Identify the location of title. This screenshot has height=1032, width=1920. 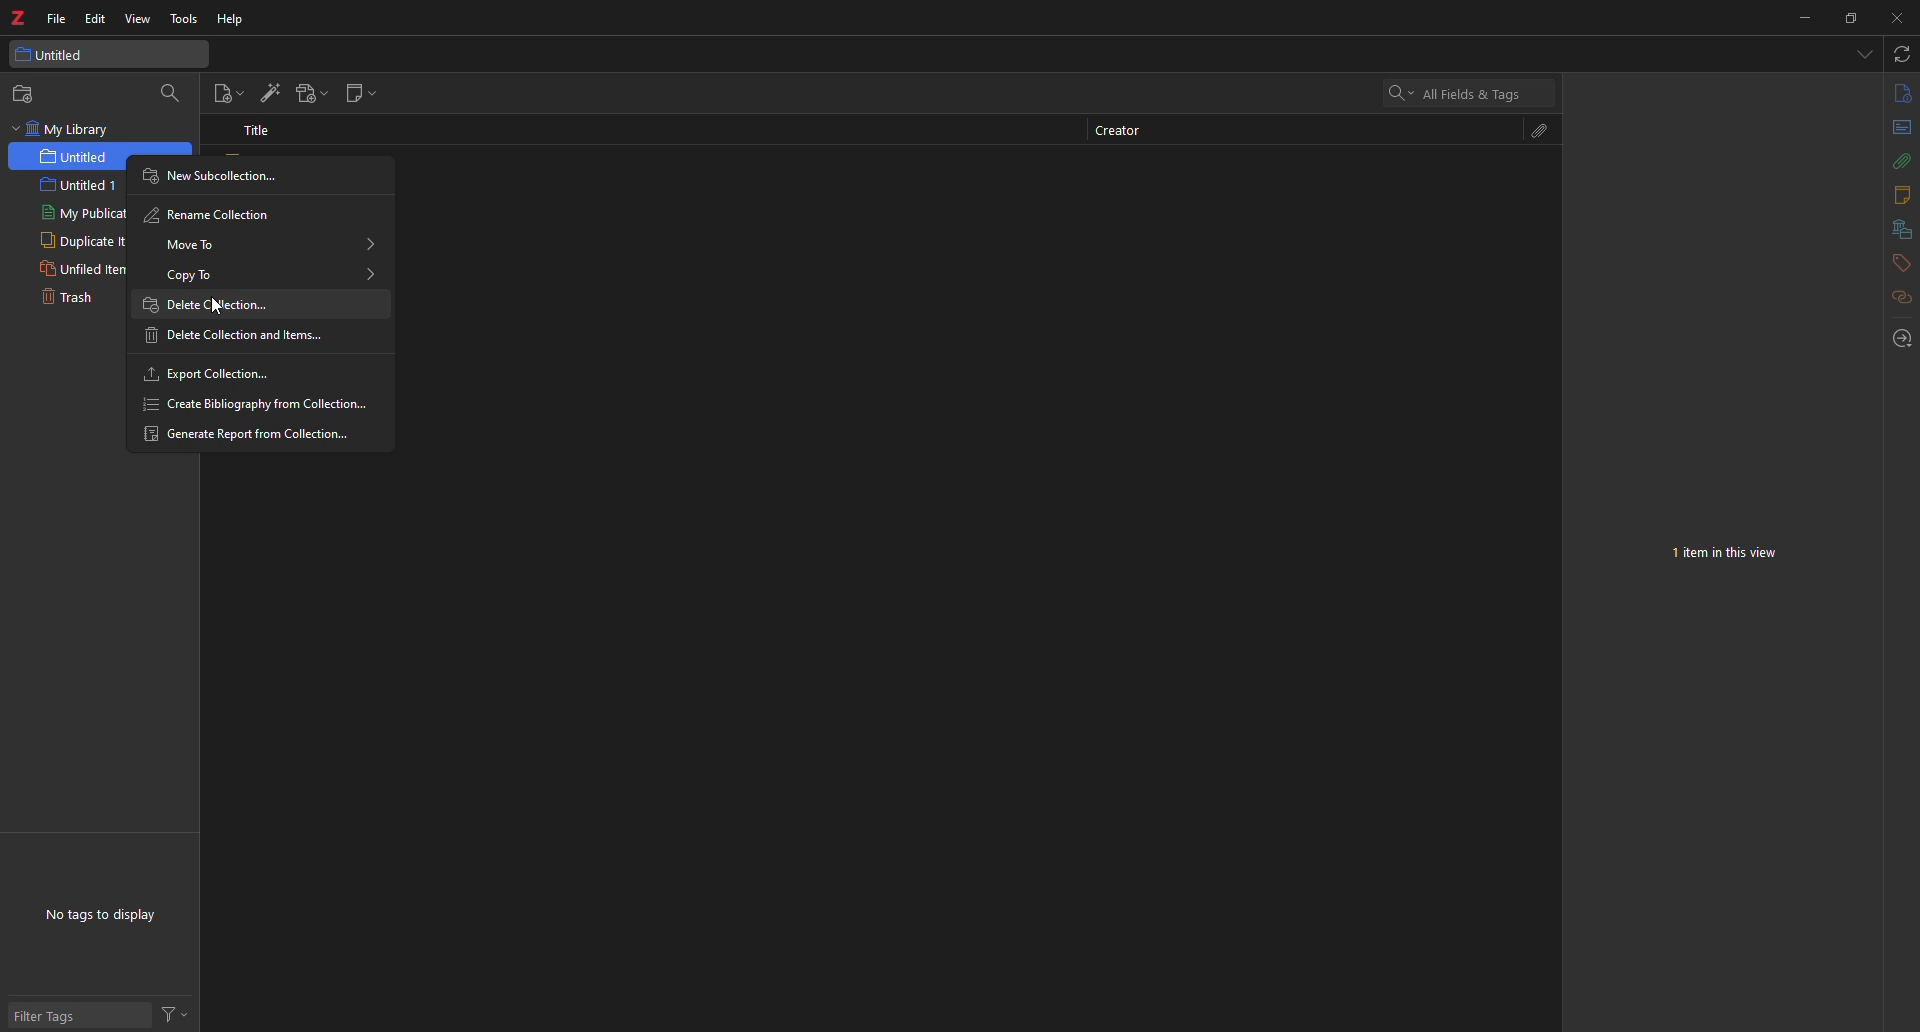
(257, 130).